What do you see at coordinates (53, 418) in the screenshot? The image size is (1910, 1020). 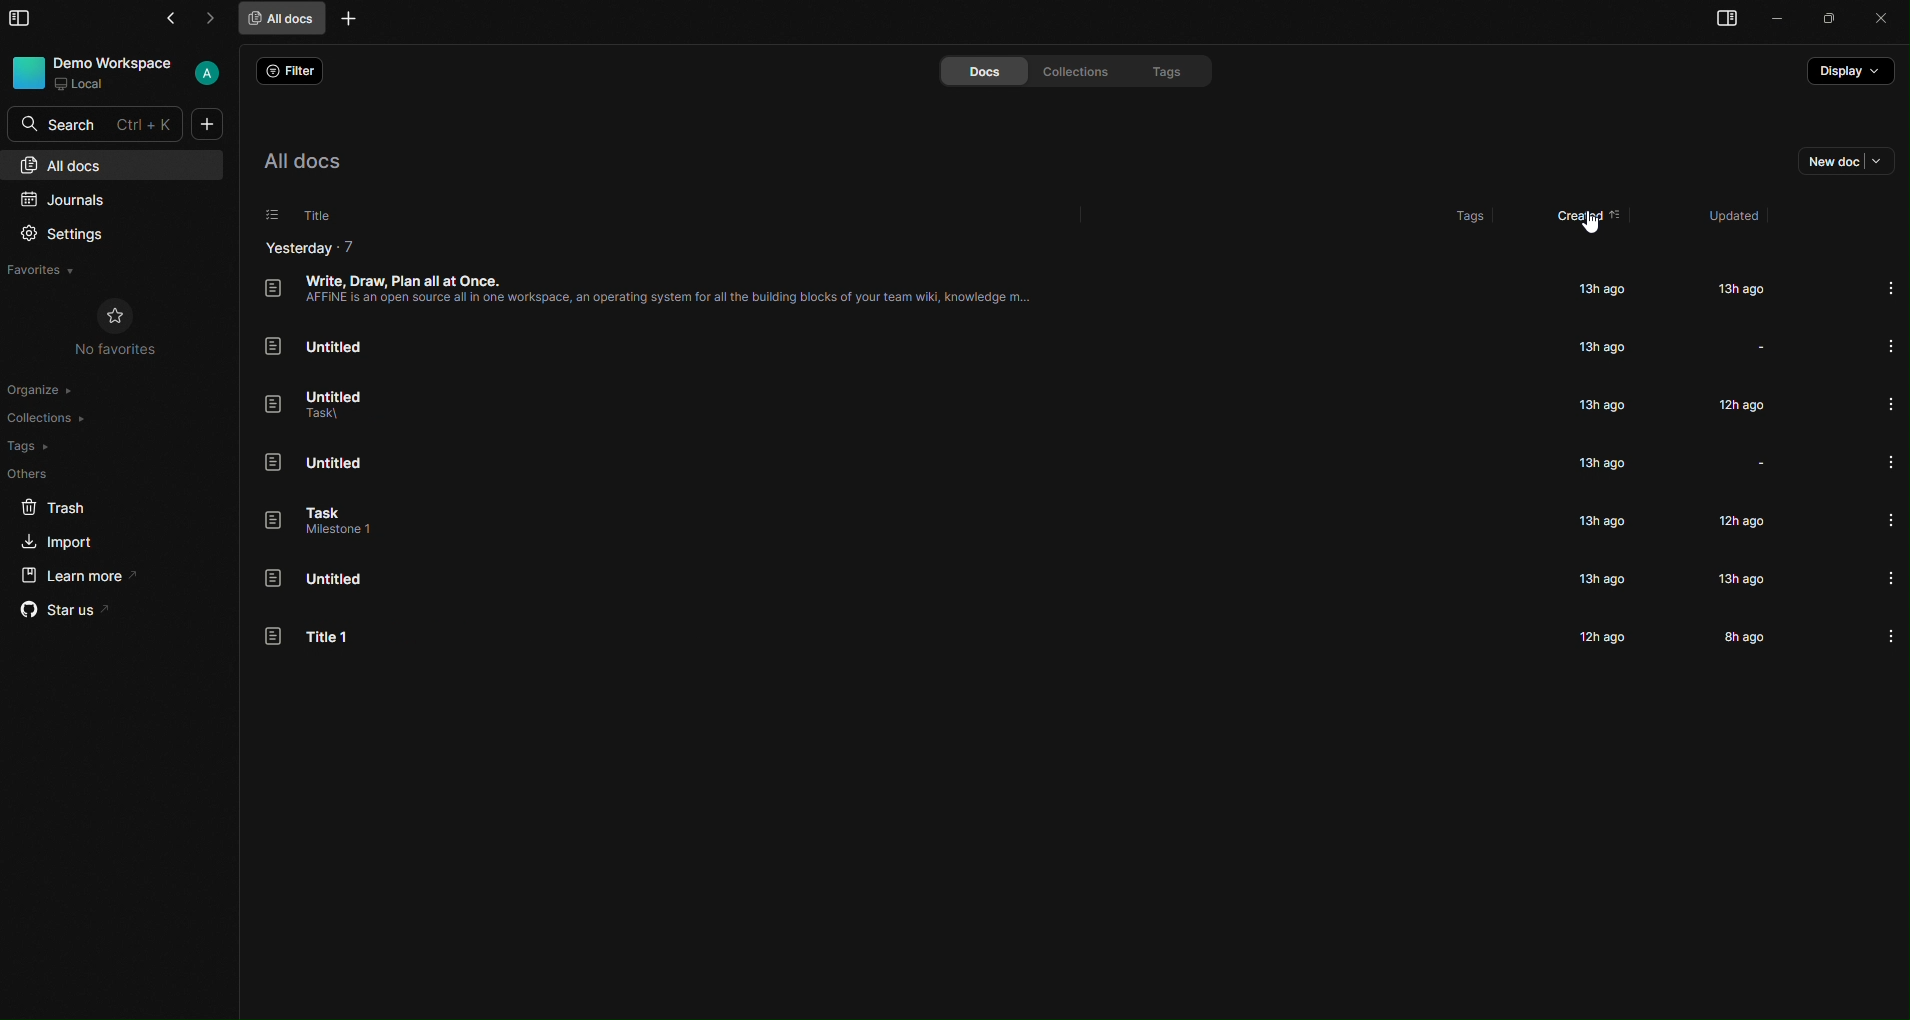 I see `collections` at bounding box center [53, 418].